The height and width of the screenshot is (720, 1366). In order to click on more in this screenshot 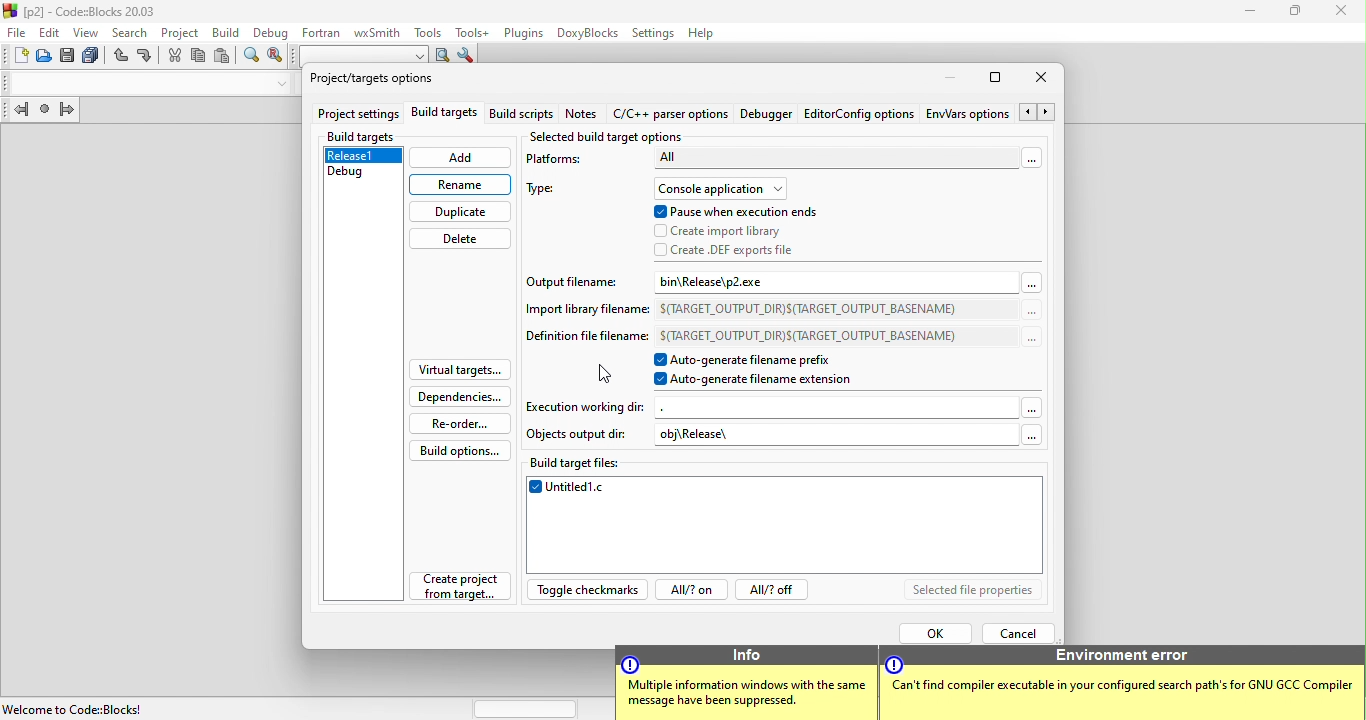, I will do `click(1035, 160)`.